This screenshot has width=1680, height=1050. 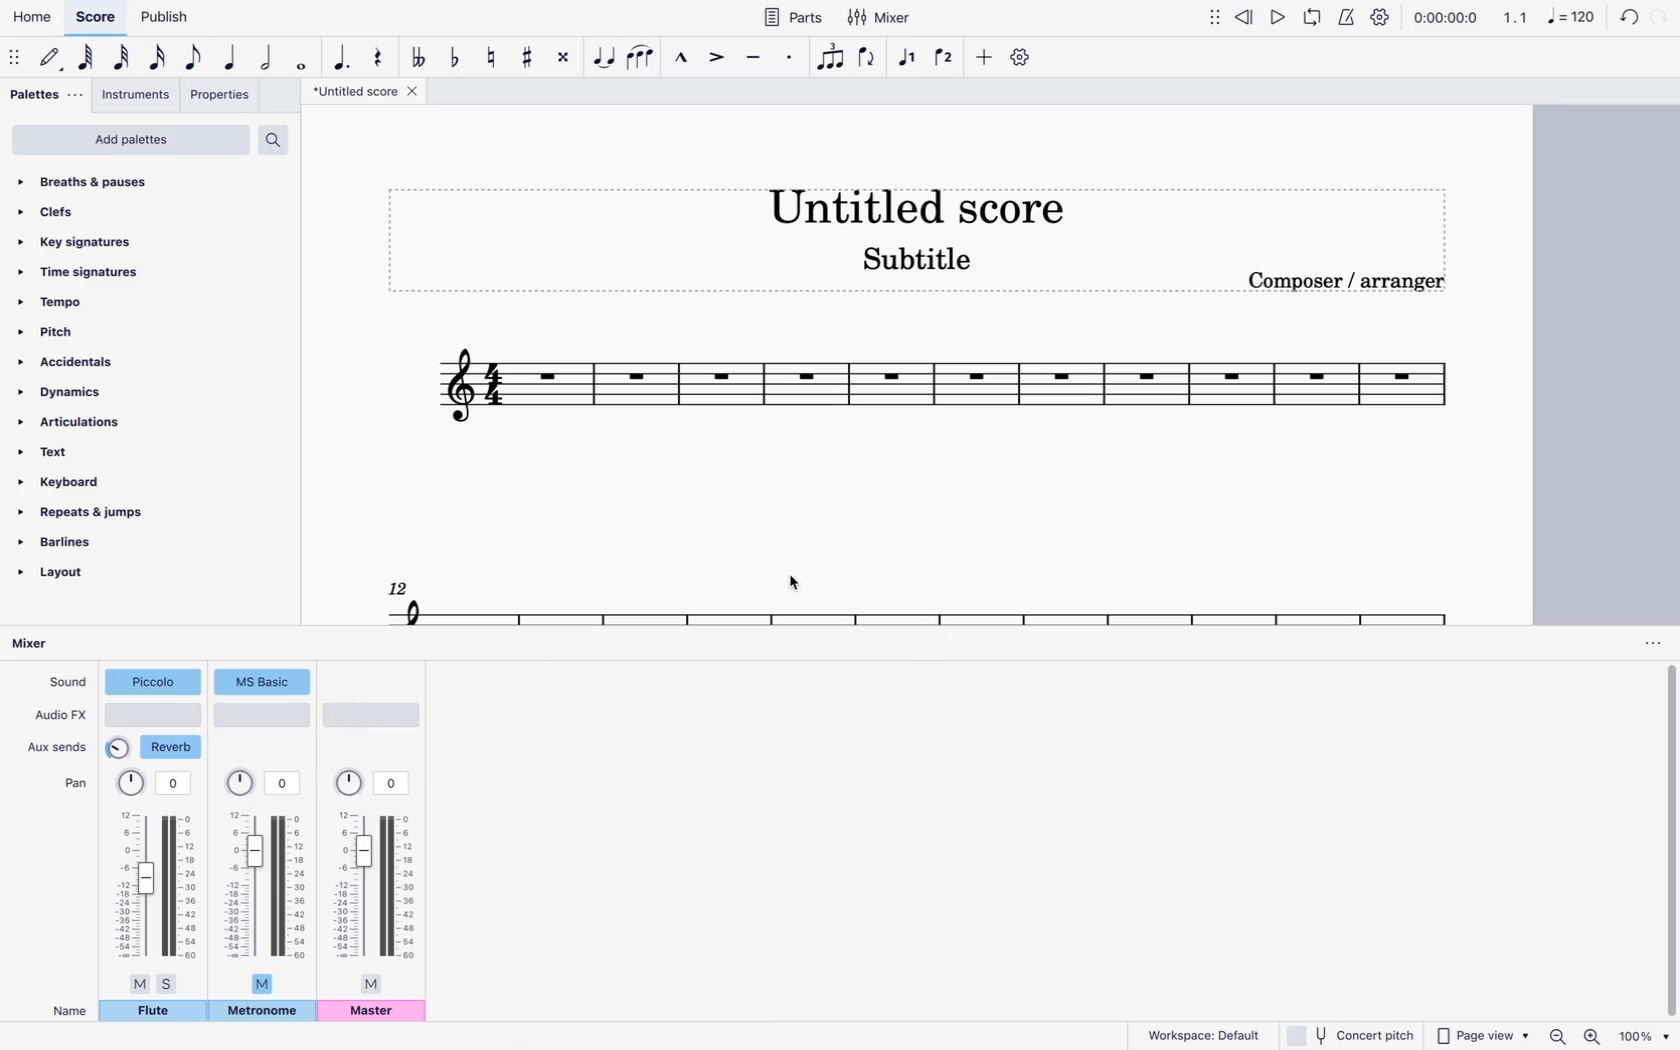 I want to click on options, so click(x=1651, y=643).